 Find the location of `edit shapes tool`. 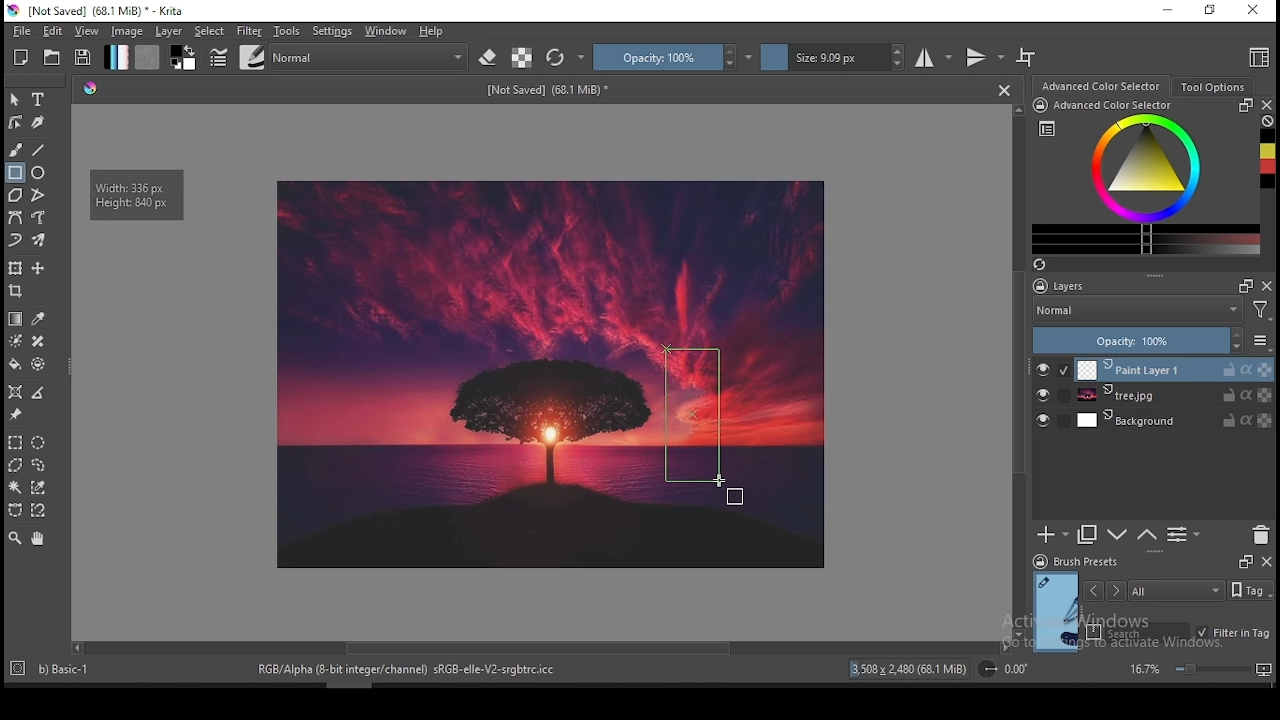

edit shapes tool is located at coordinates (16, 121).